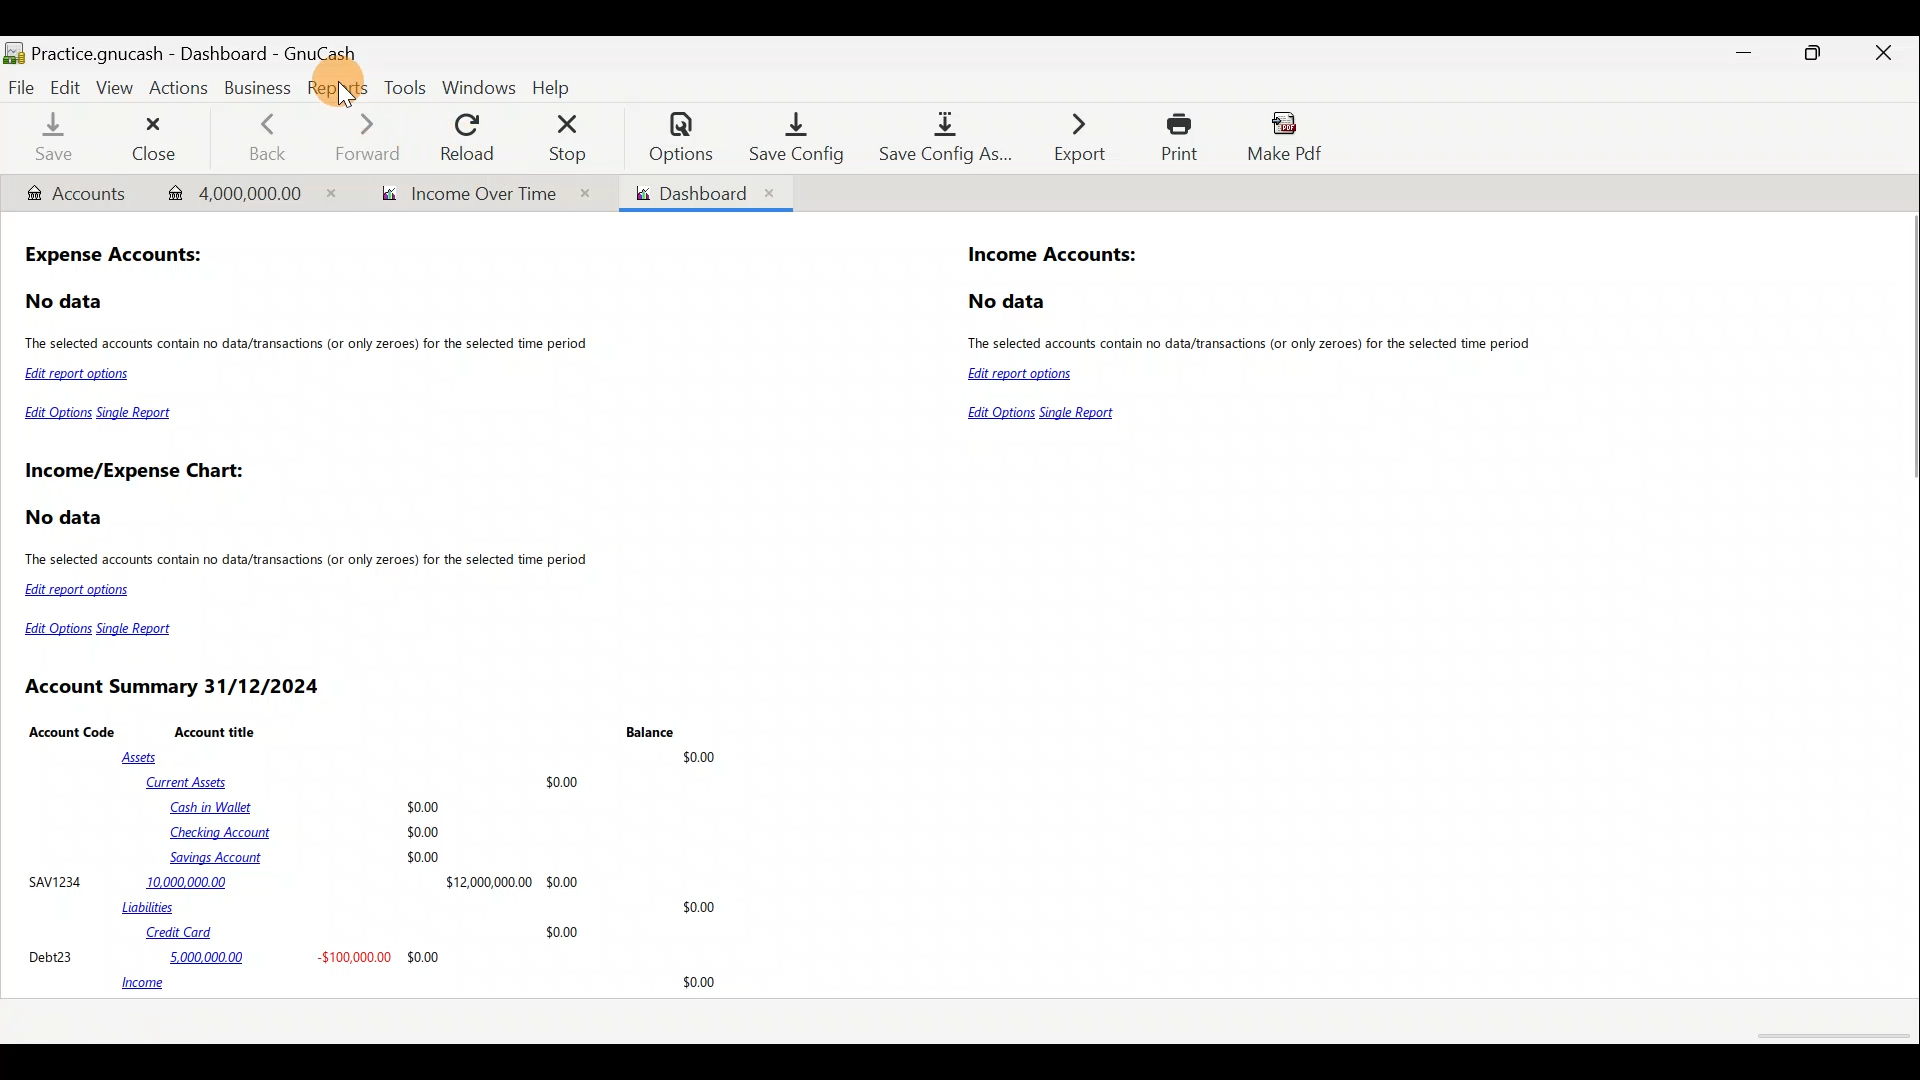 The height and width of the screenshot is (1080, 1920). What do you see at coordinates (53, 140) in the screenshot?
I see `Save` at bounding box center [53, 140].